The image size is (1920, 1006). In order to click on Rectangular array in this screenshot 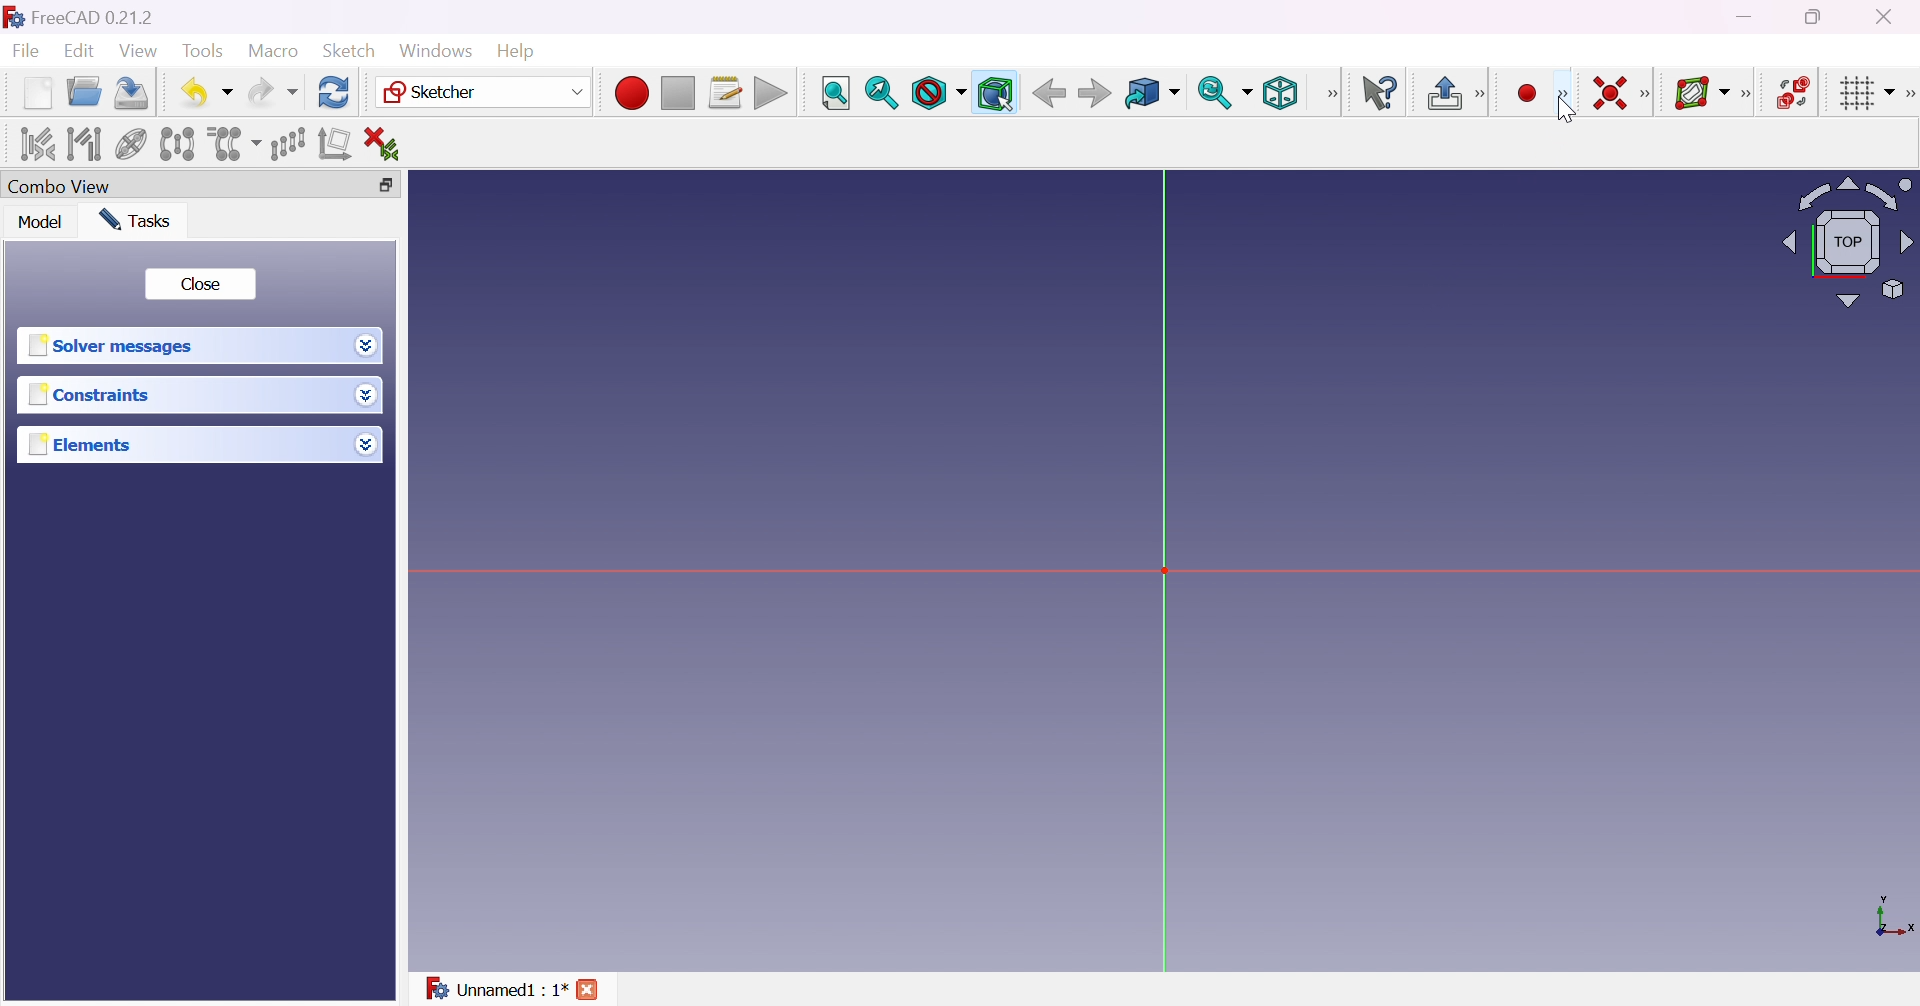, I will do `click(287, 142)`.